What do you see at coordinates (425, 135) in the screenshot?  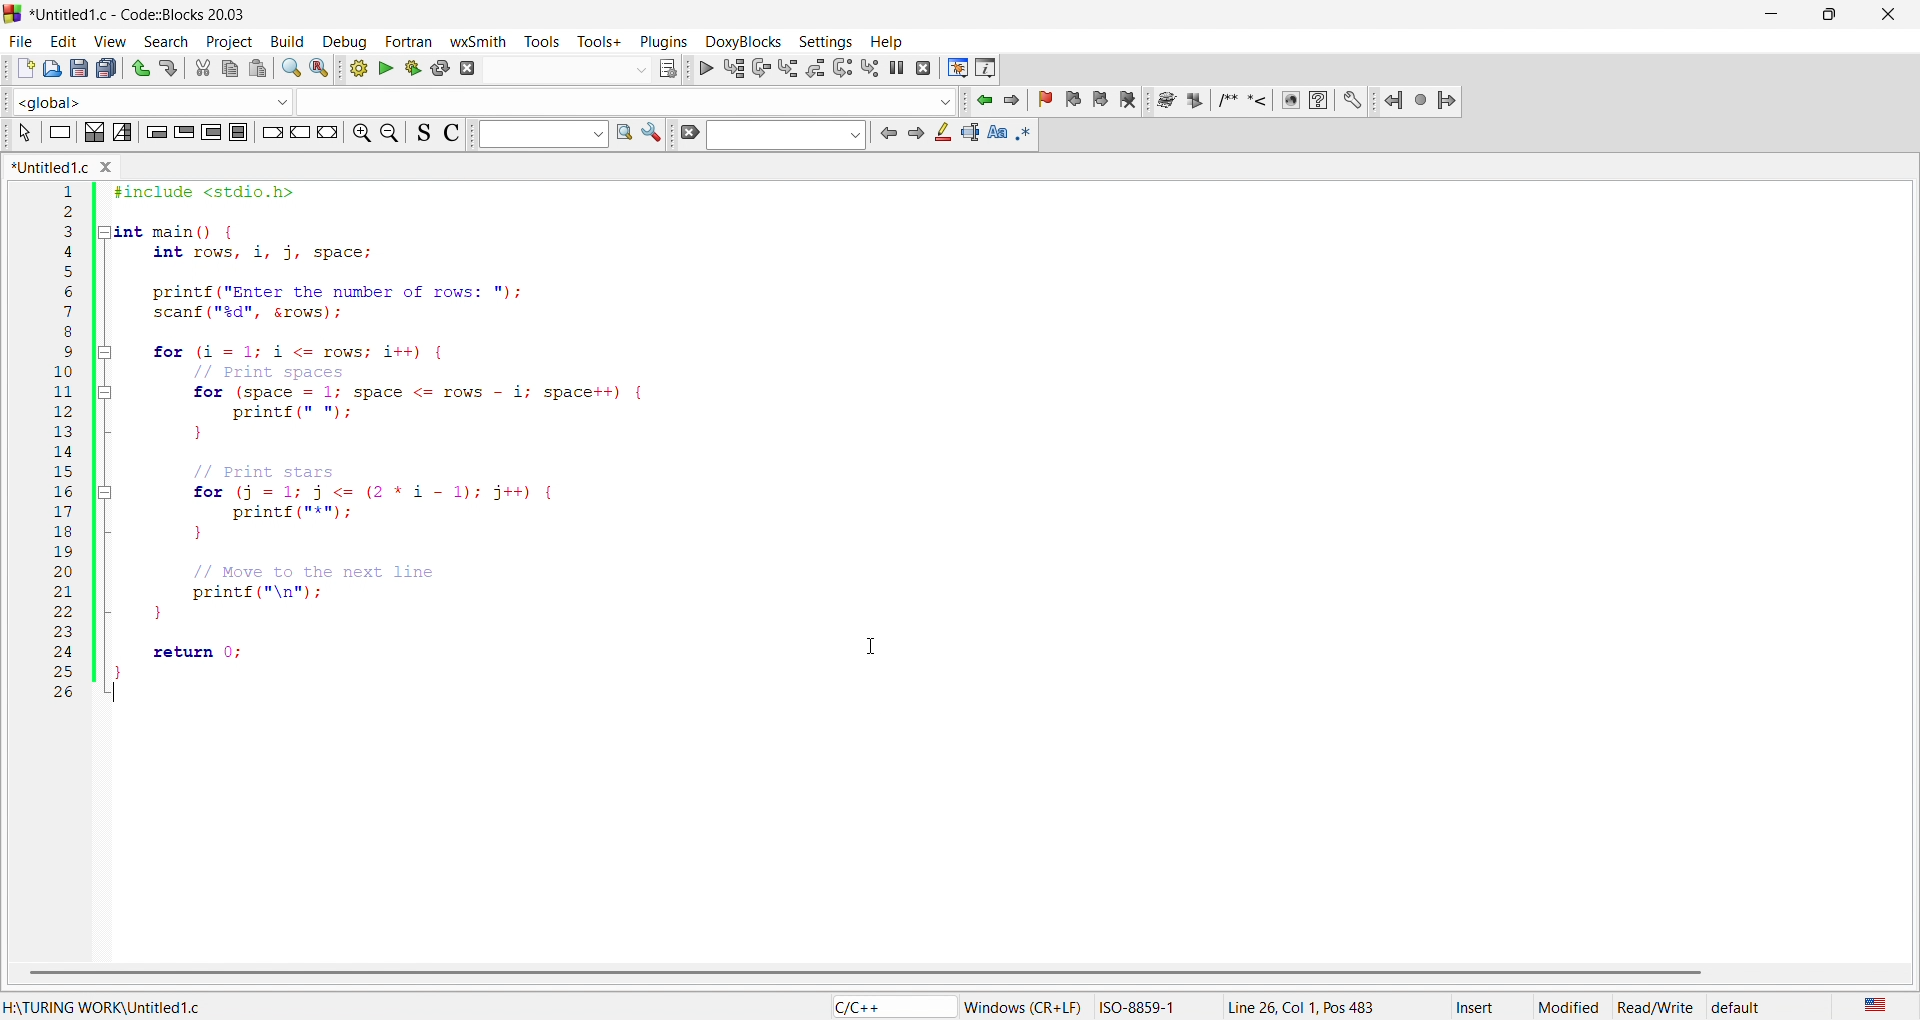 I see `icon` at bounding box center [425, 135].